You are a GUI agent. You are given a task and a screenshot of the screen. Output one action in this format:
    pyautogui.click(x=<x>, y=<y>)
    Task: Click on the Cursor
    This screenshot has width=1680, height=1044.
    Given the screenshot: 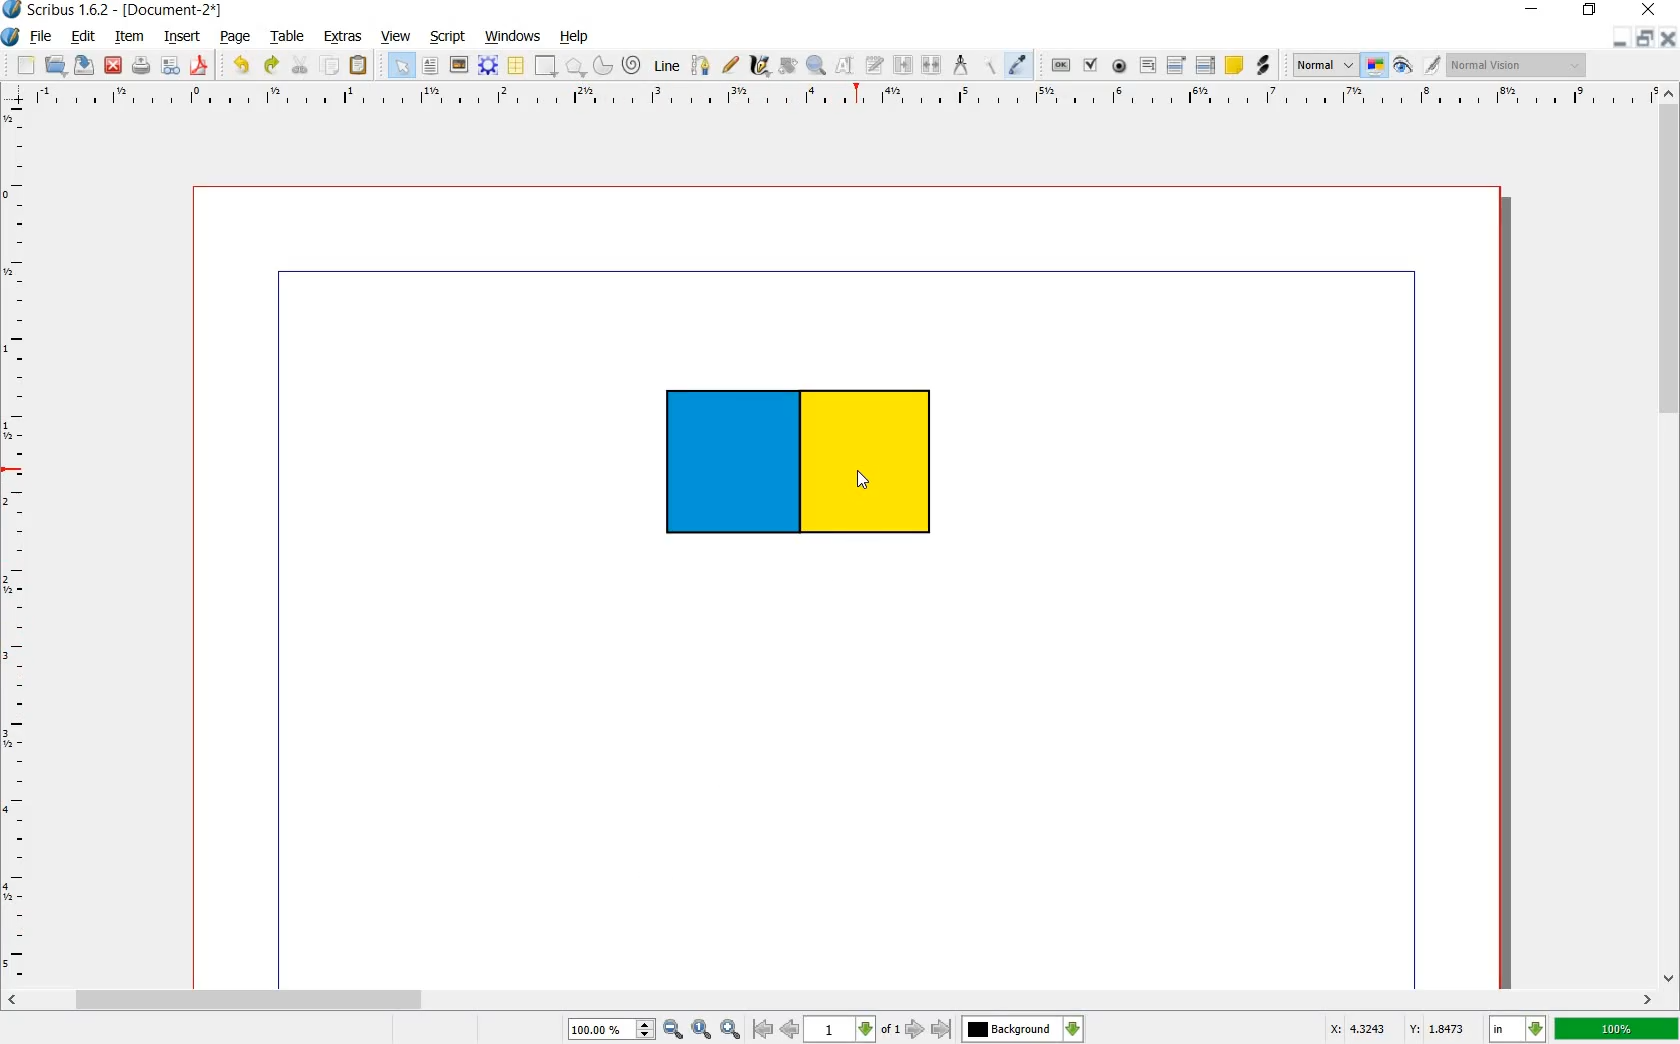 What is the action you would take?
    pyautogui.click(x=864, y=480)
    